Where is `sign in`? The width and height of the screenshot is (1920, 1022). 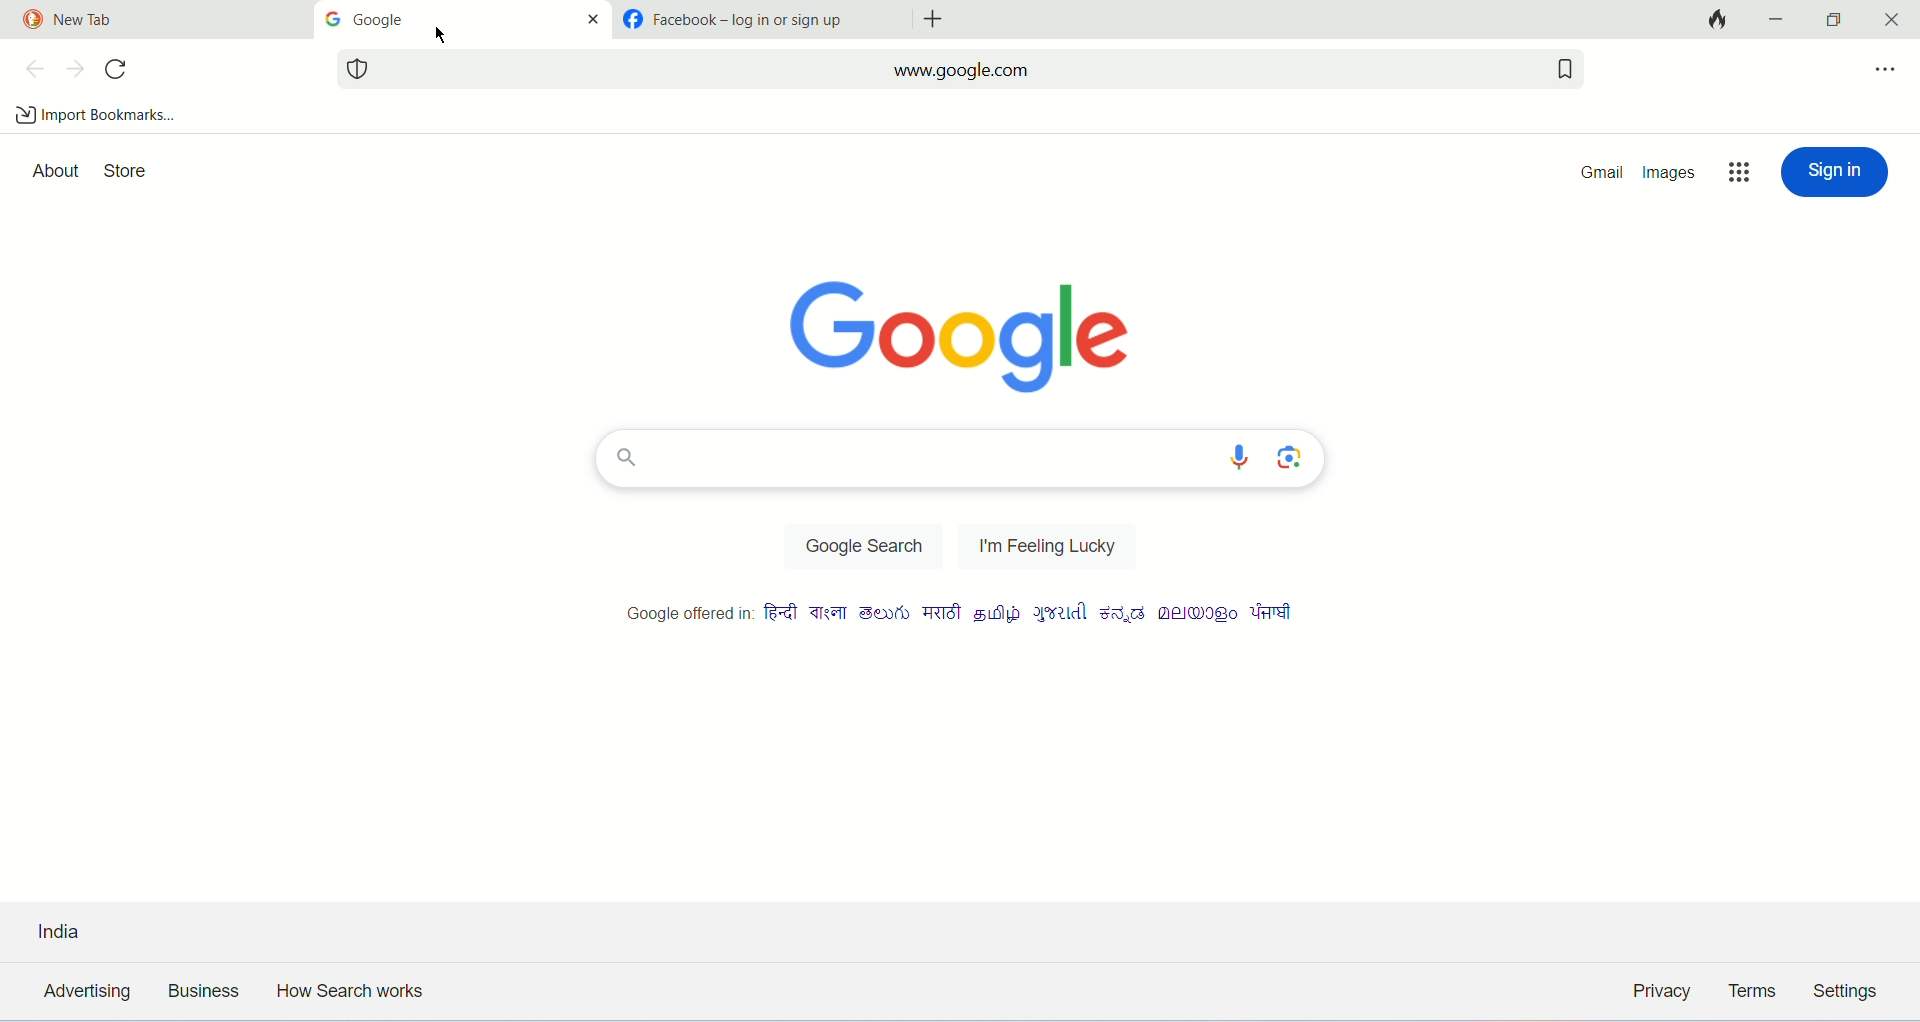
sign in is located at coordinates (1834, 172).